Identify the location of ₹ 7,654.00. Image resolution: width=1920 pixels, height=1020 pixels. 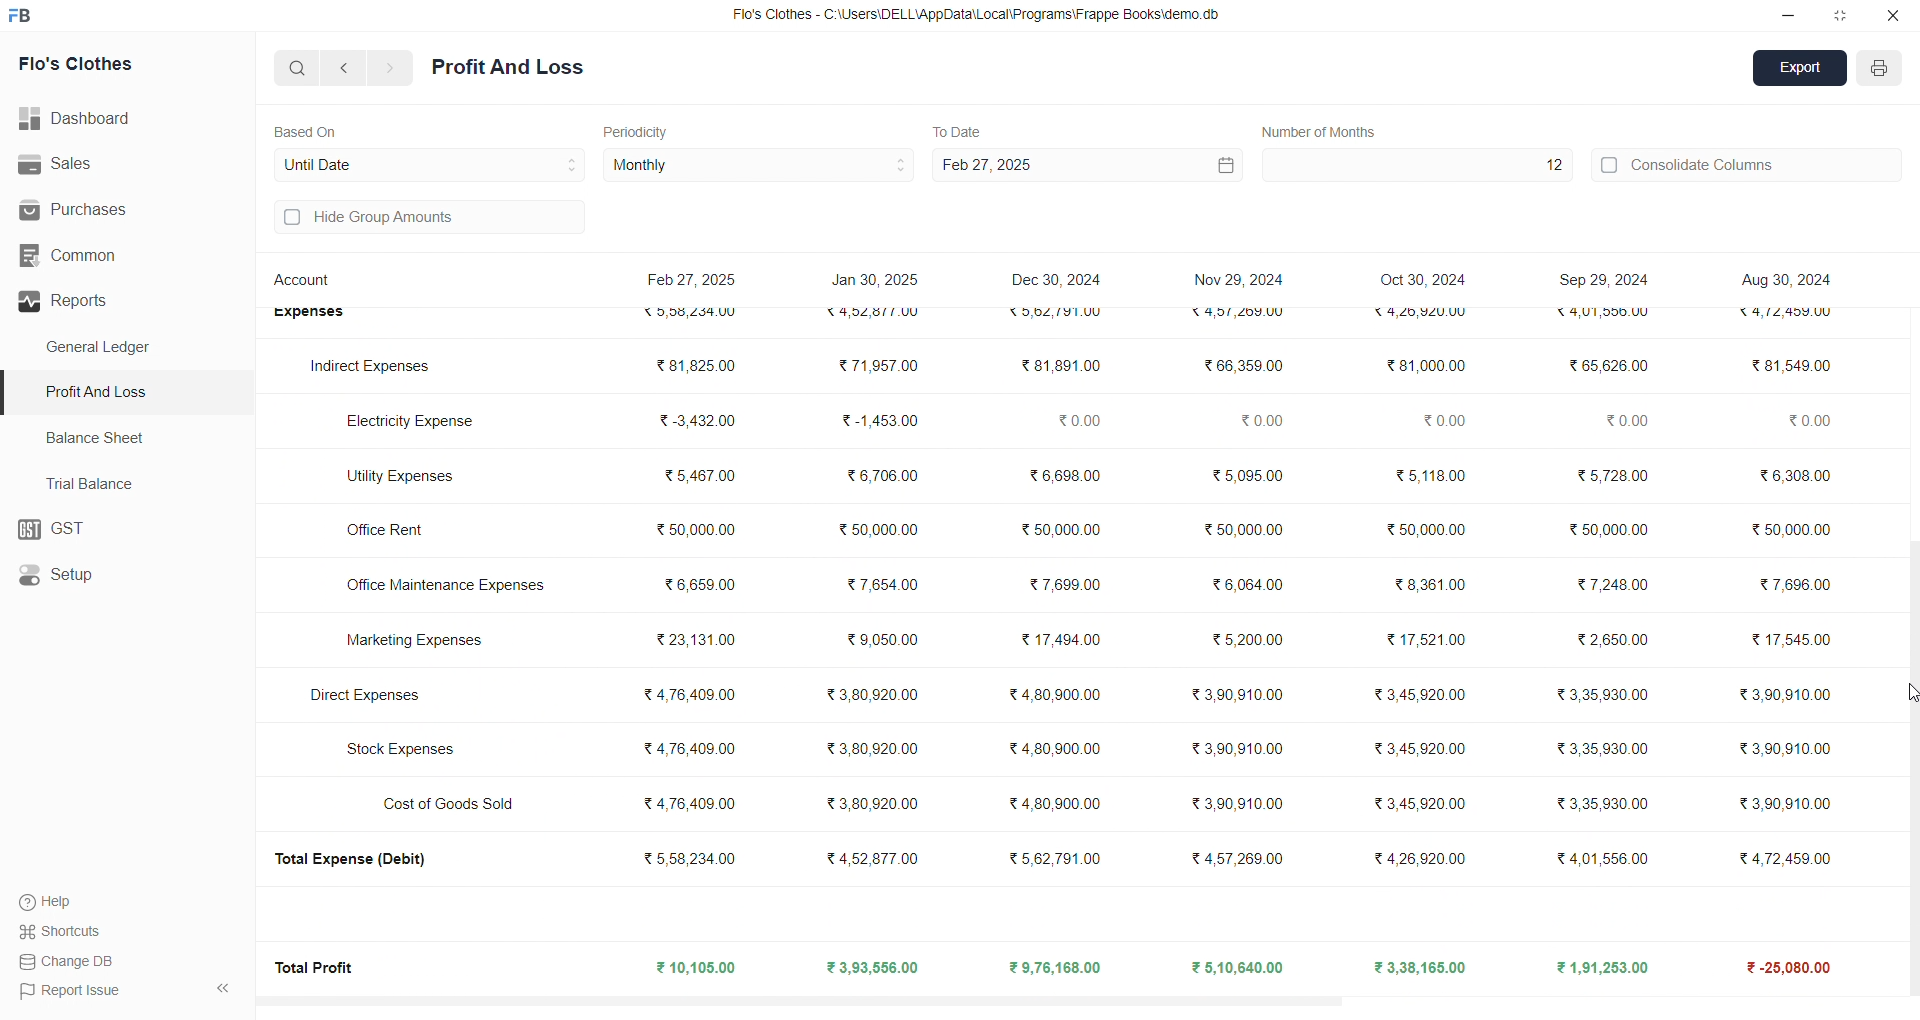
(881, 587).